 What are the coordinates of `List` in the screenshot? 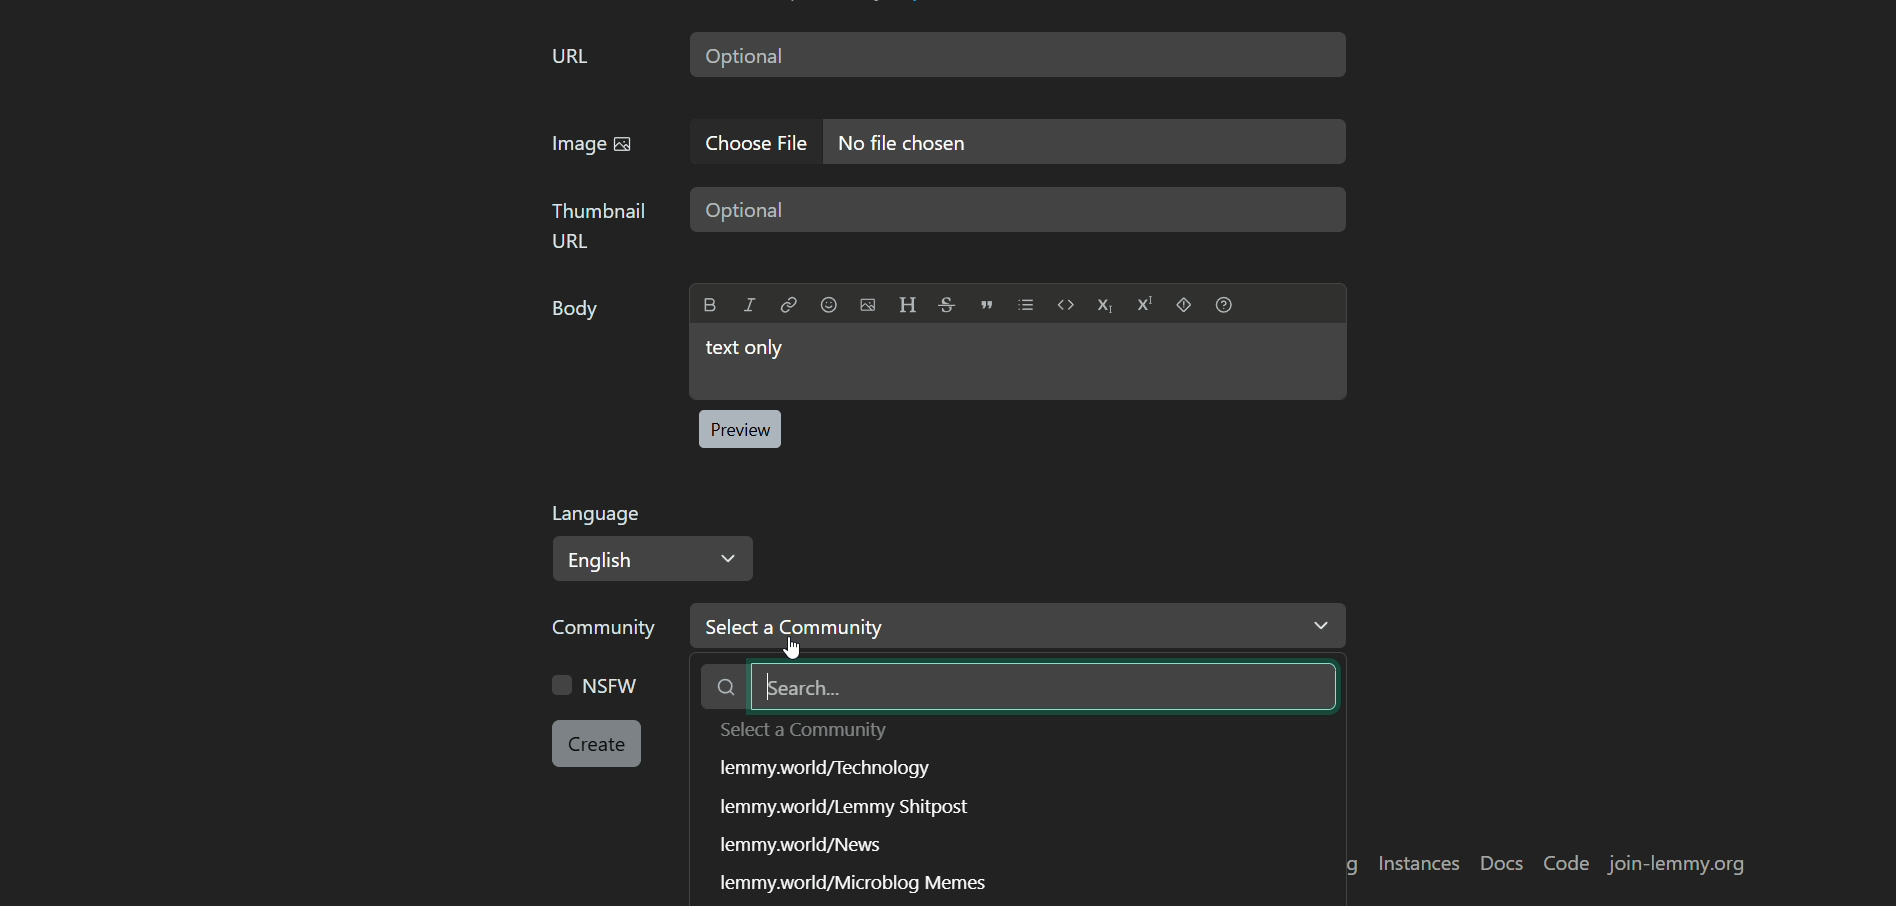 It's located at (1026, 304).